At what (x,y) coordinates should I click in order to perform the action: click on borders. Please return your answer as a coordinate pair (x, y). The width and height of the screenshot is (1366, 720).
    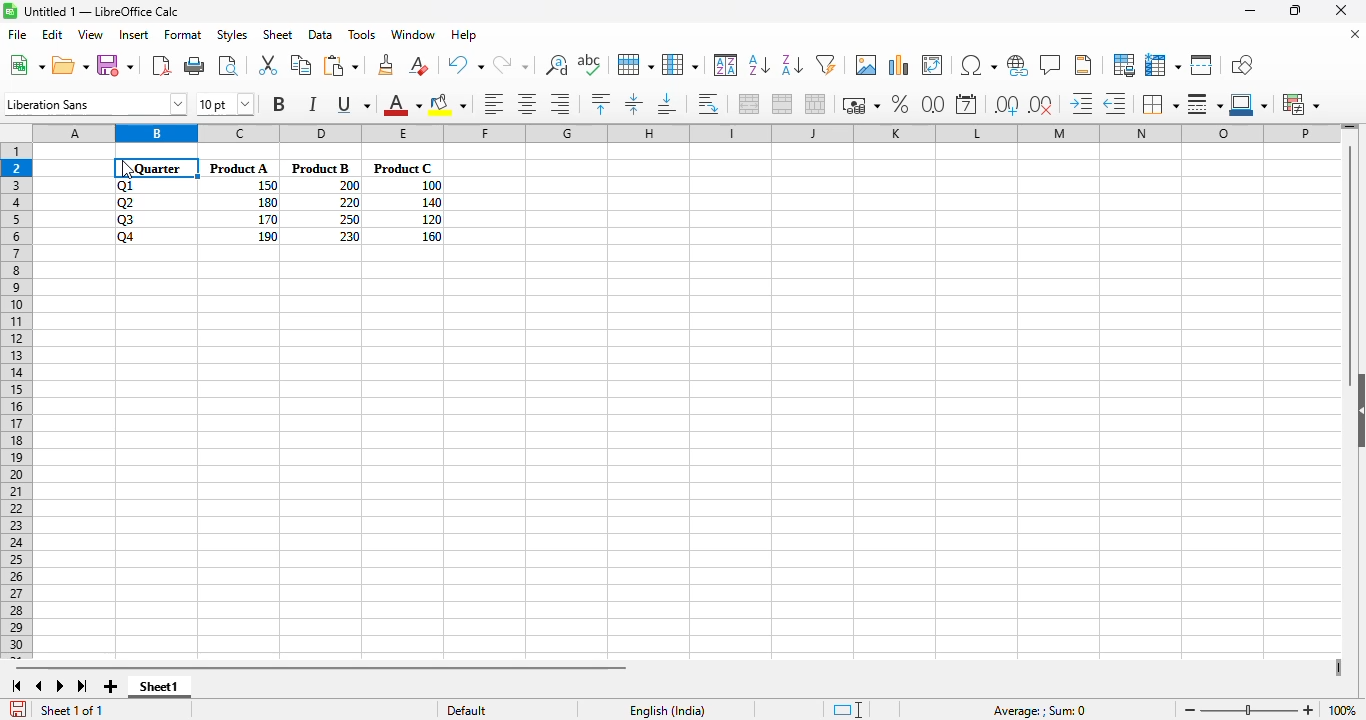
    Looking at the image, I should click on (1160, 103).